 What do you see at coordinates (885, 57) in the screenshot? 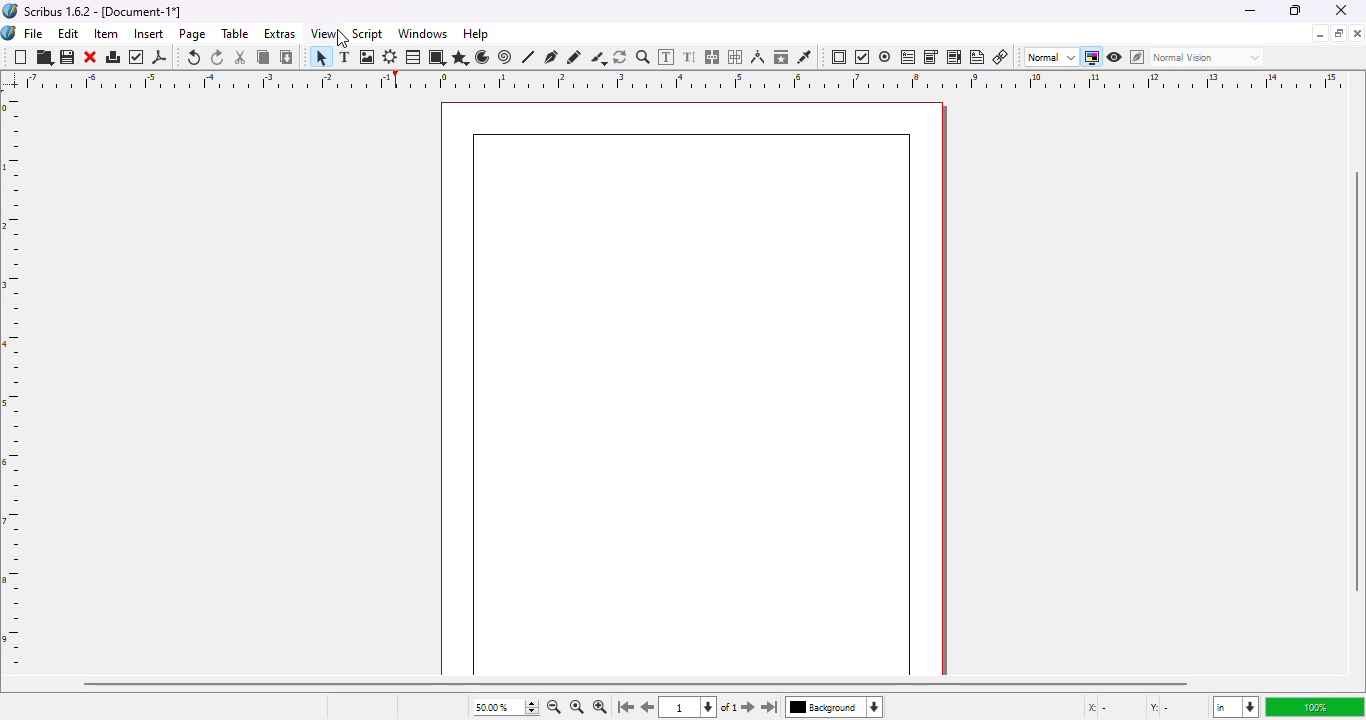
I see `PDF radio button` at bounding box center [885, 57].